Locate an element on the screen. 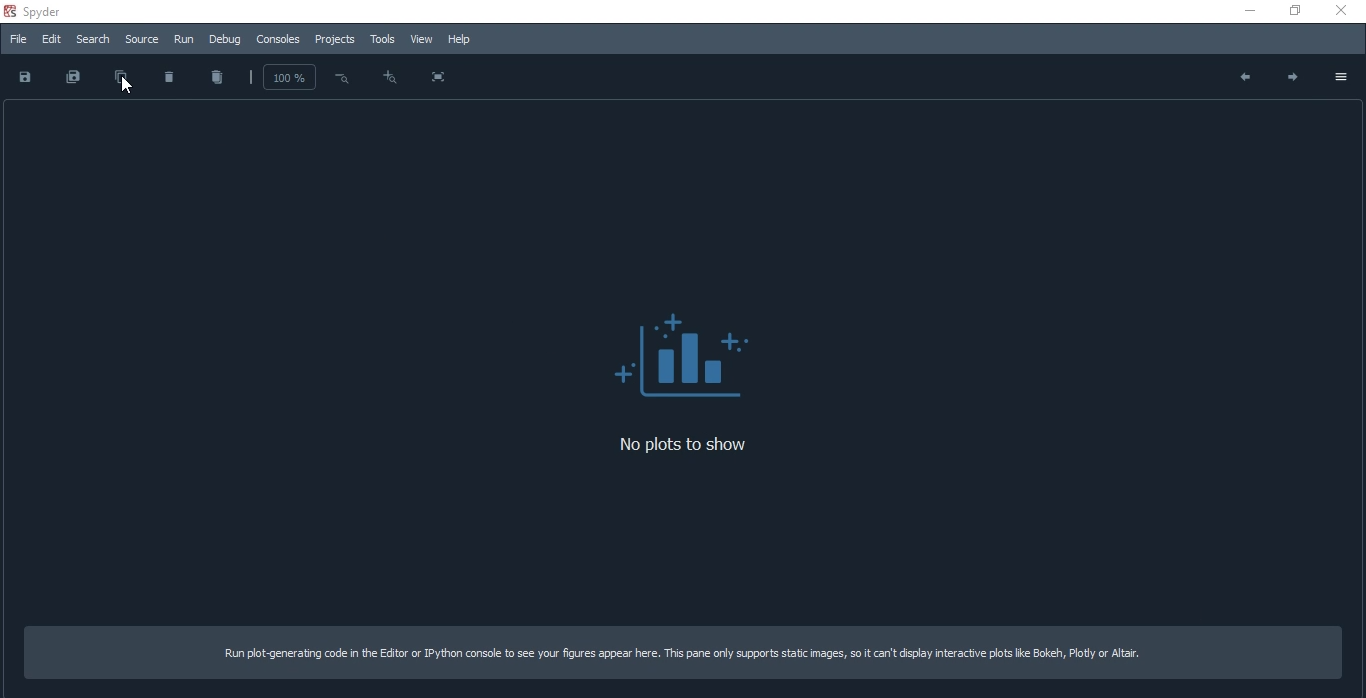  minimize is located at coordinates (1251, 10).